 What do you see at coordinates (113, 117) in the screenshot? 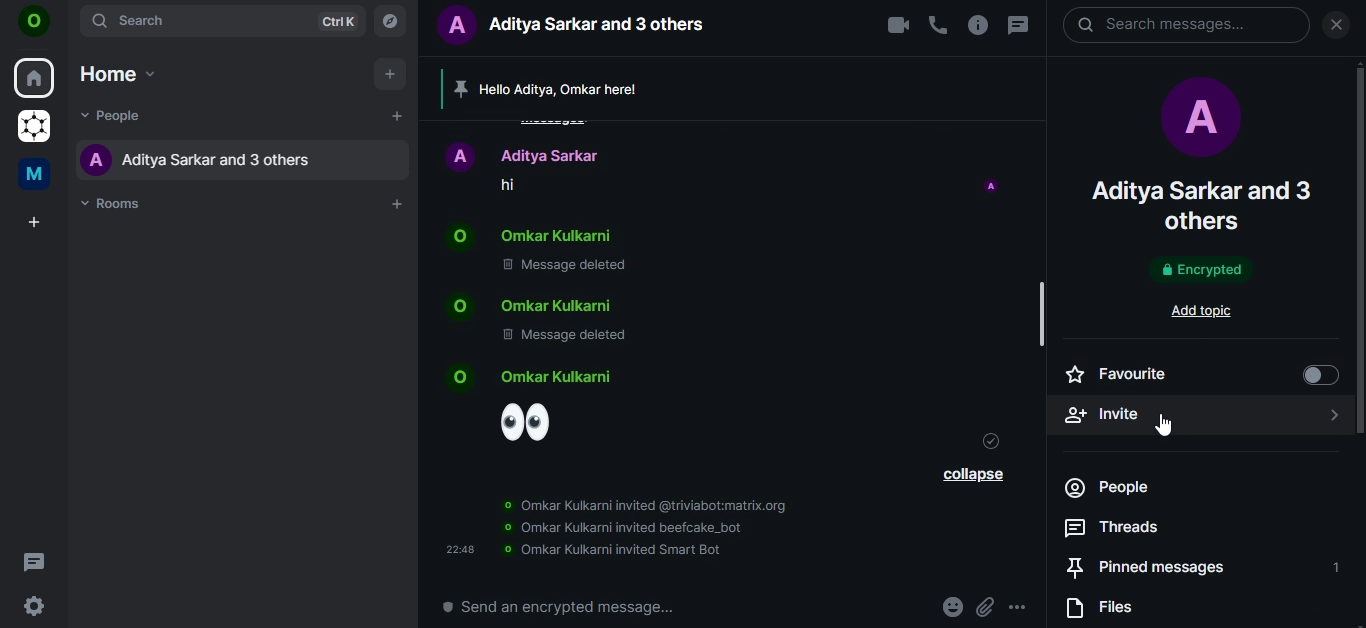
I see `people` at bounding box center [113, 117].